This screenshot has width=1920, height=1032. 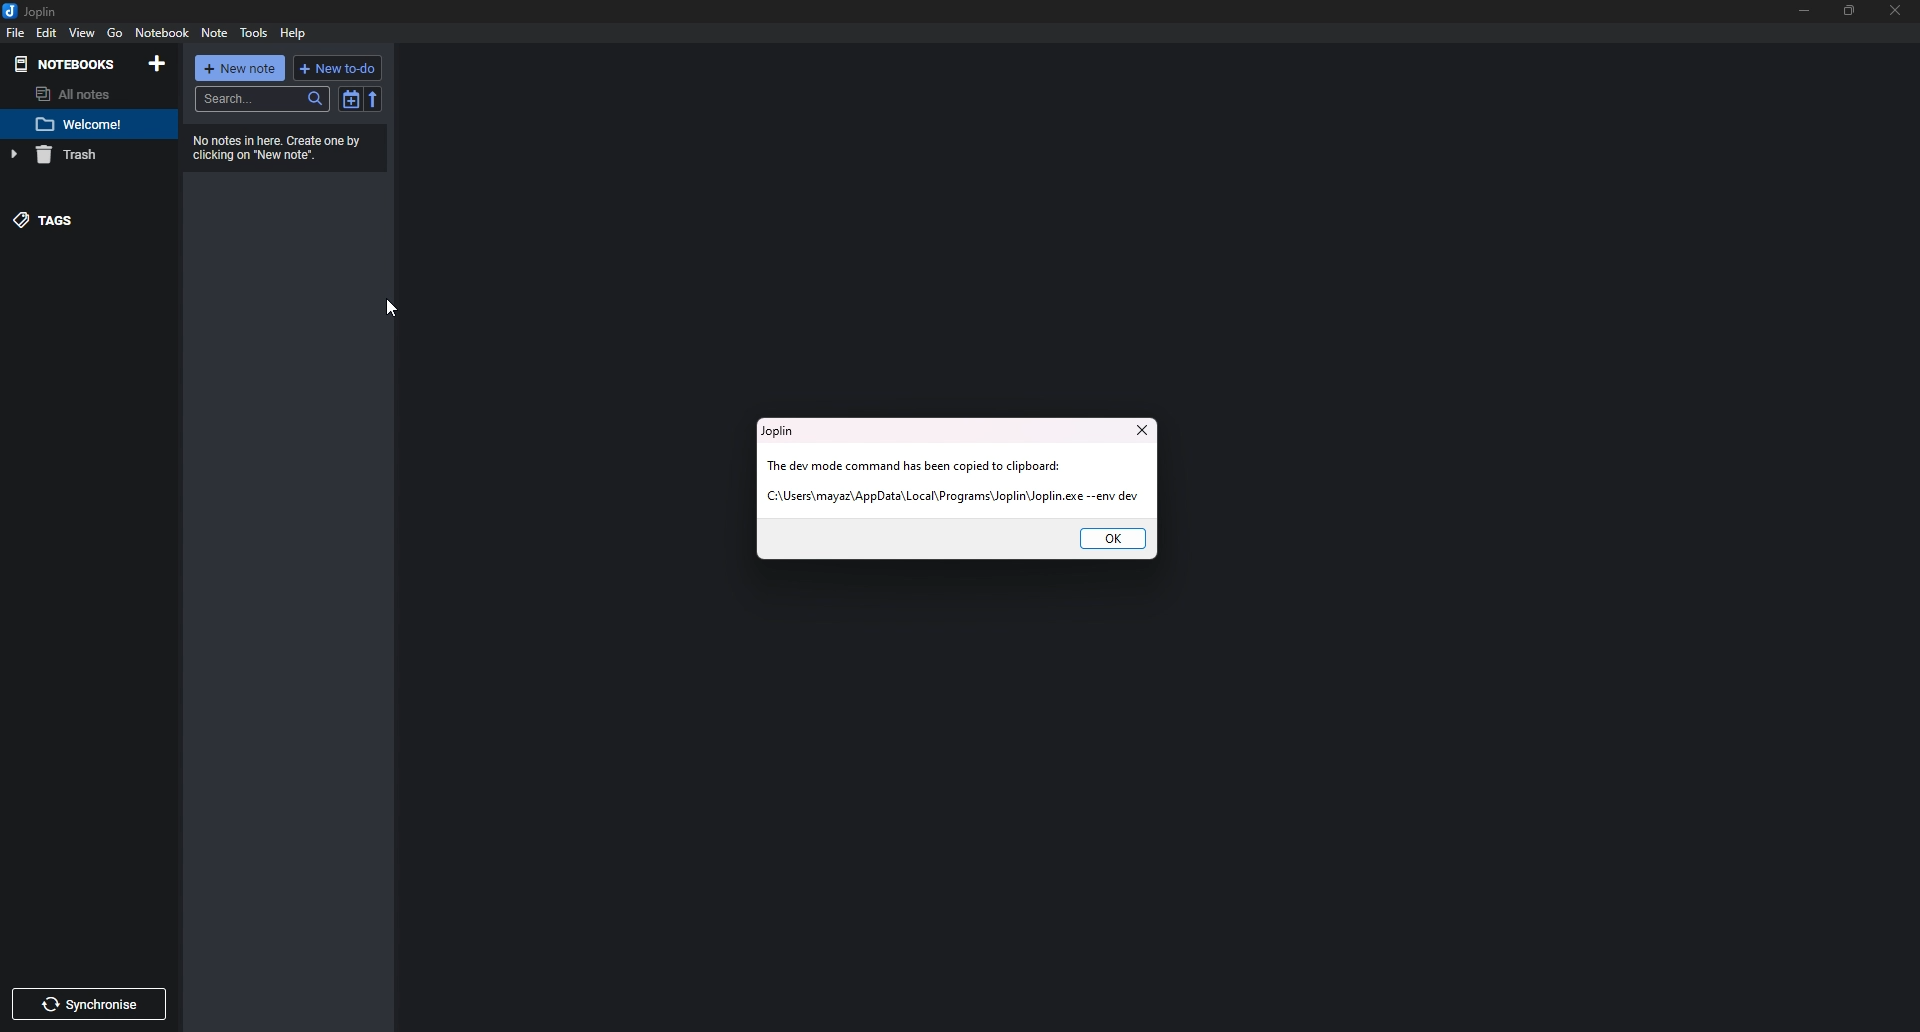 What do you see at coordinates (83, 125) in the screenshot?
I see `Note` at bounding box center [83, 125].